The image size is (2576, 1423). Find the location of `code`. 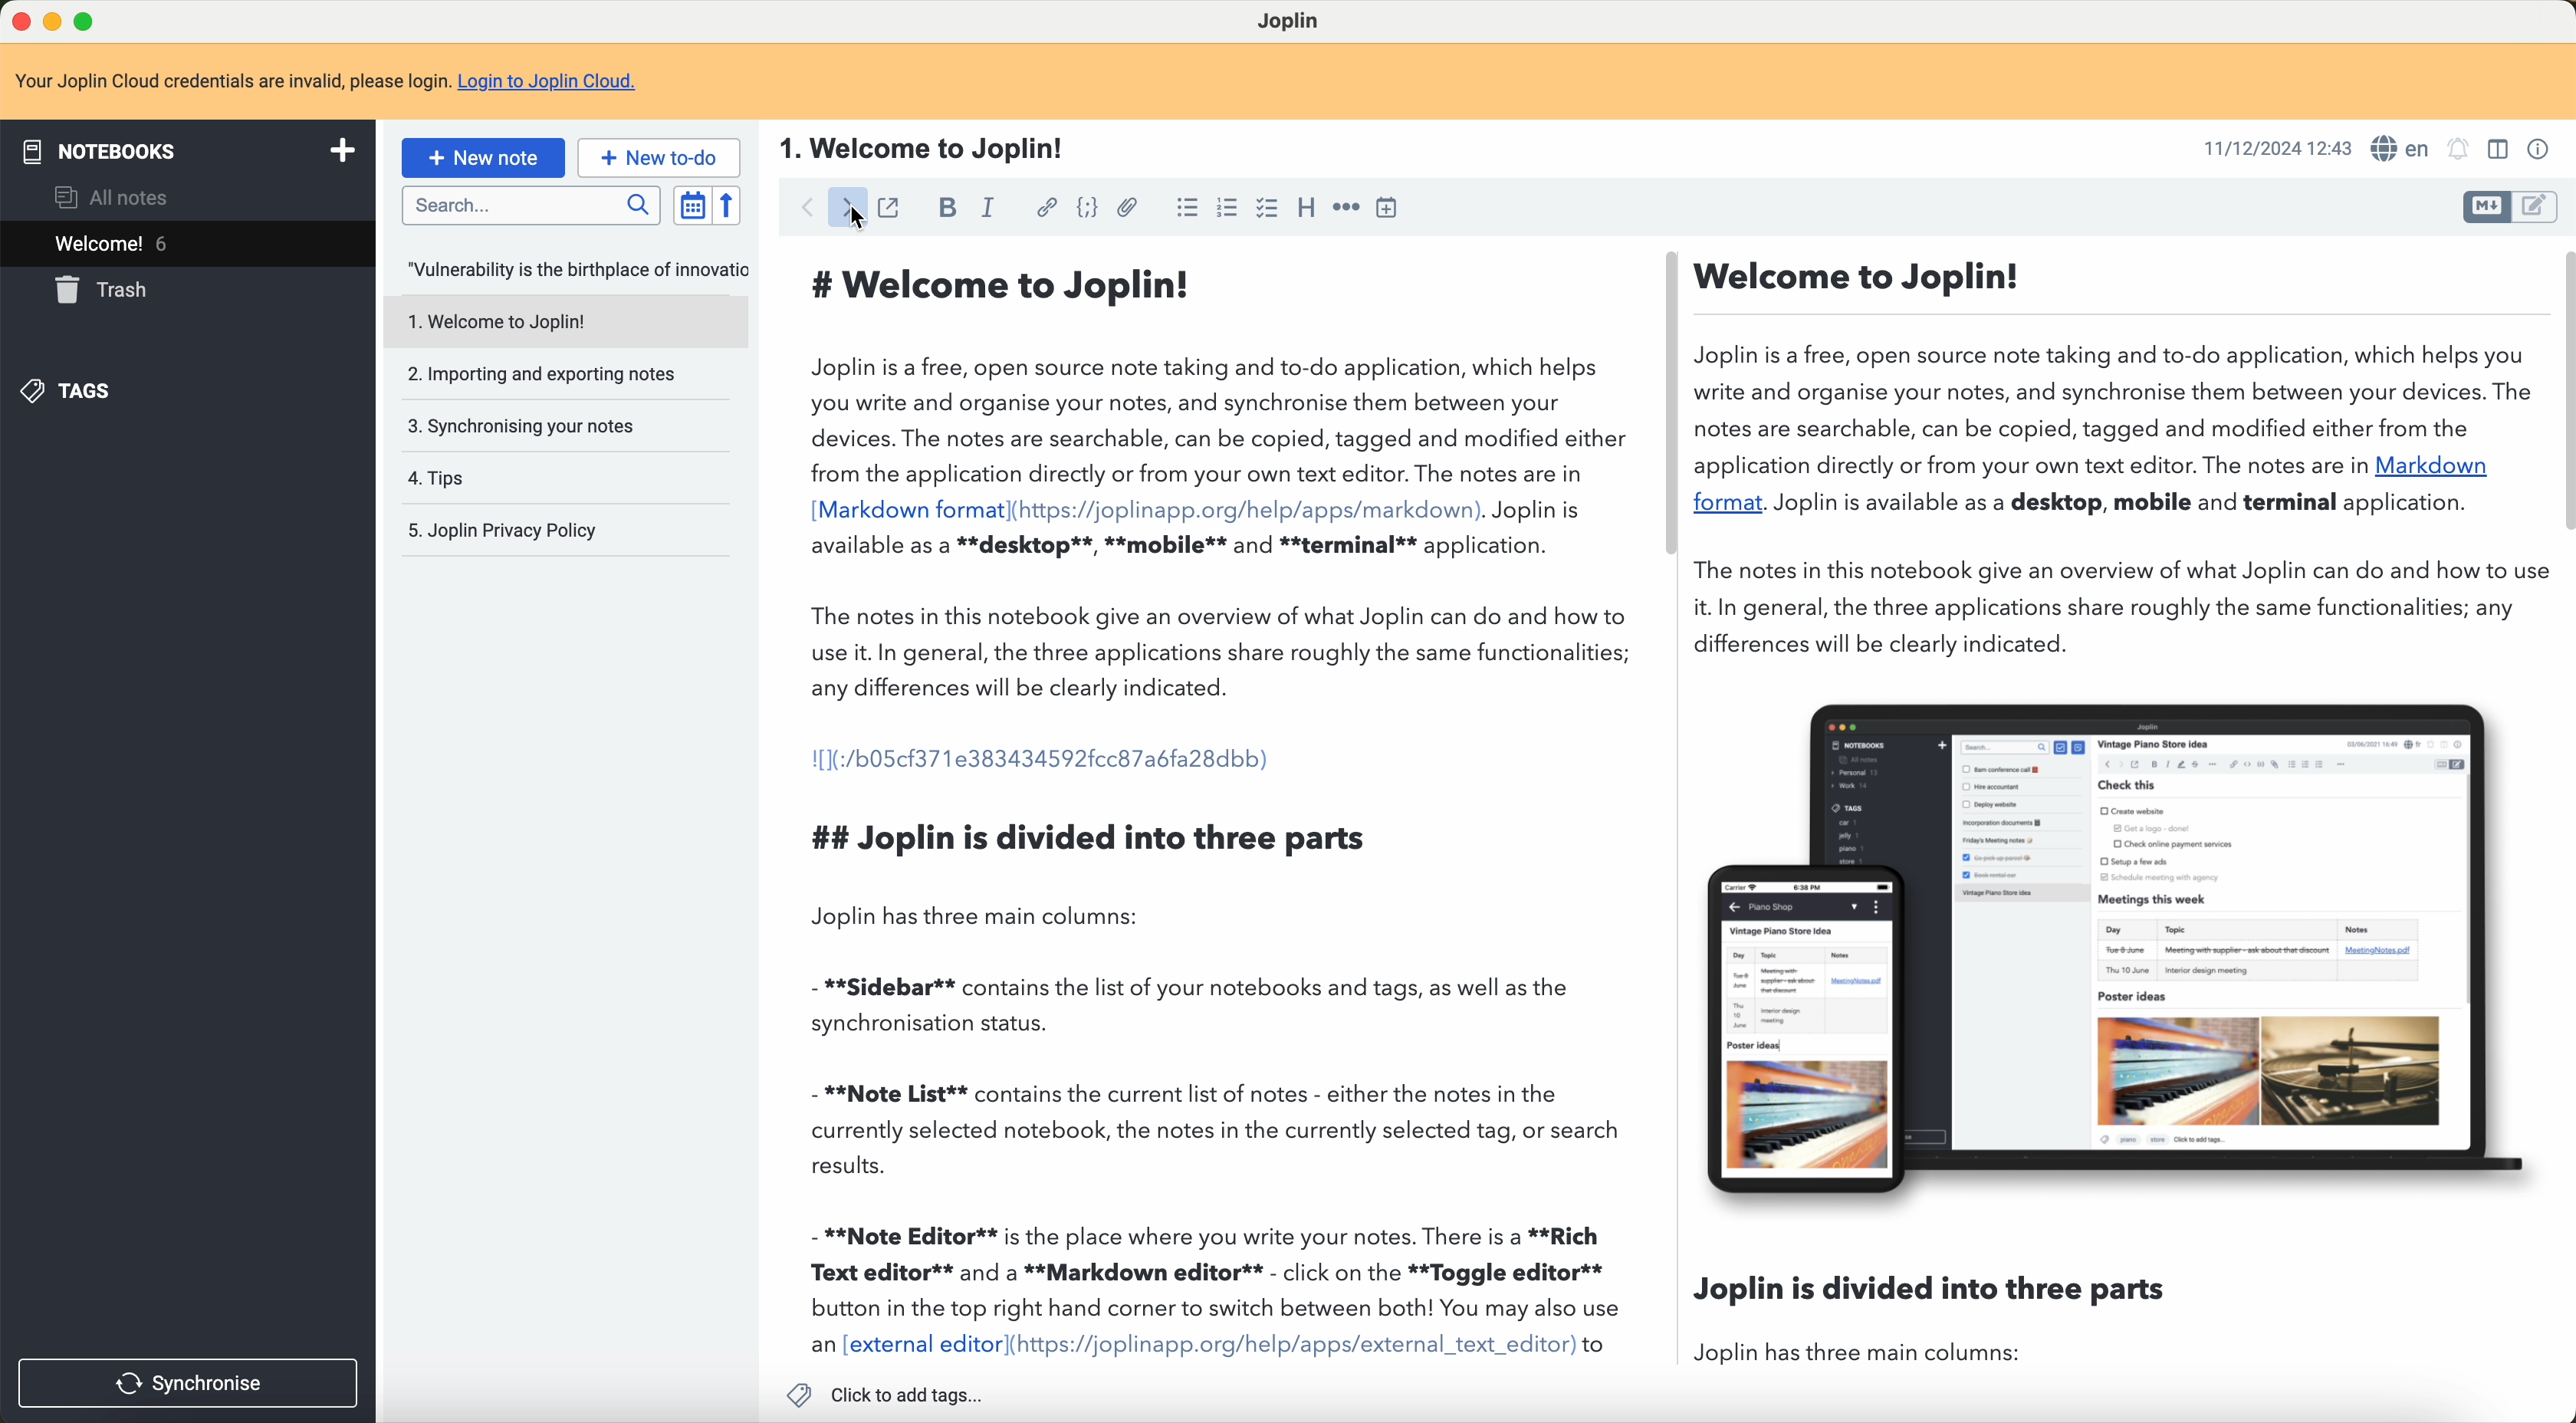

code is located at coordinates (1085, 207).